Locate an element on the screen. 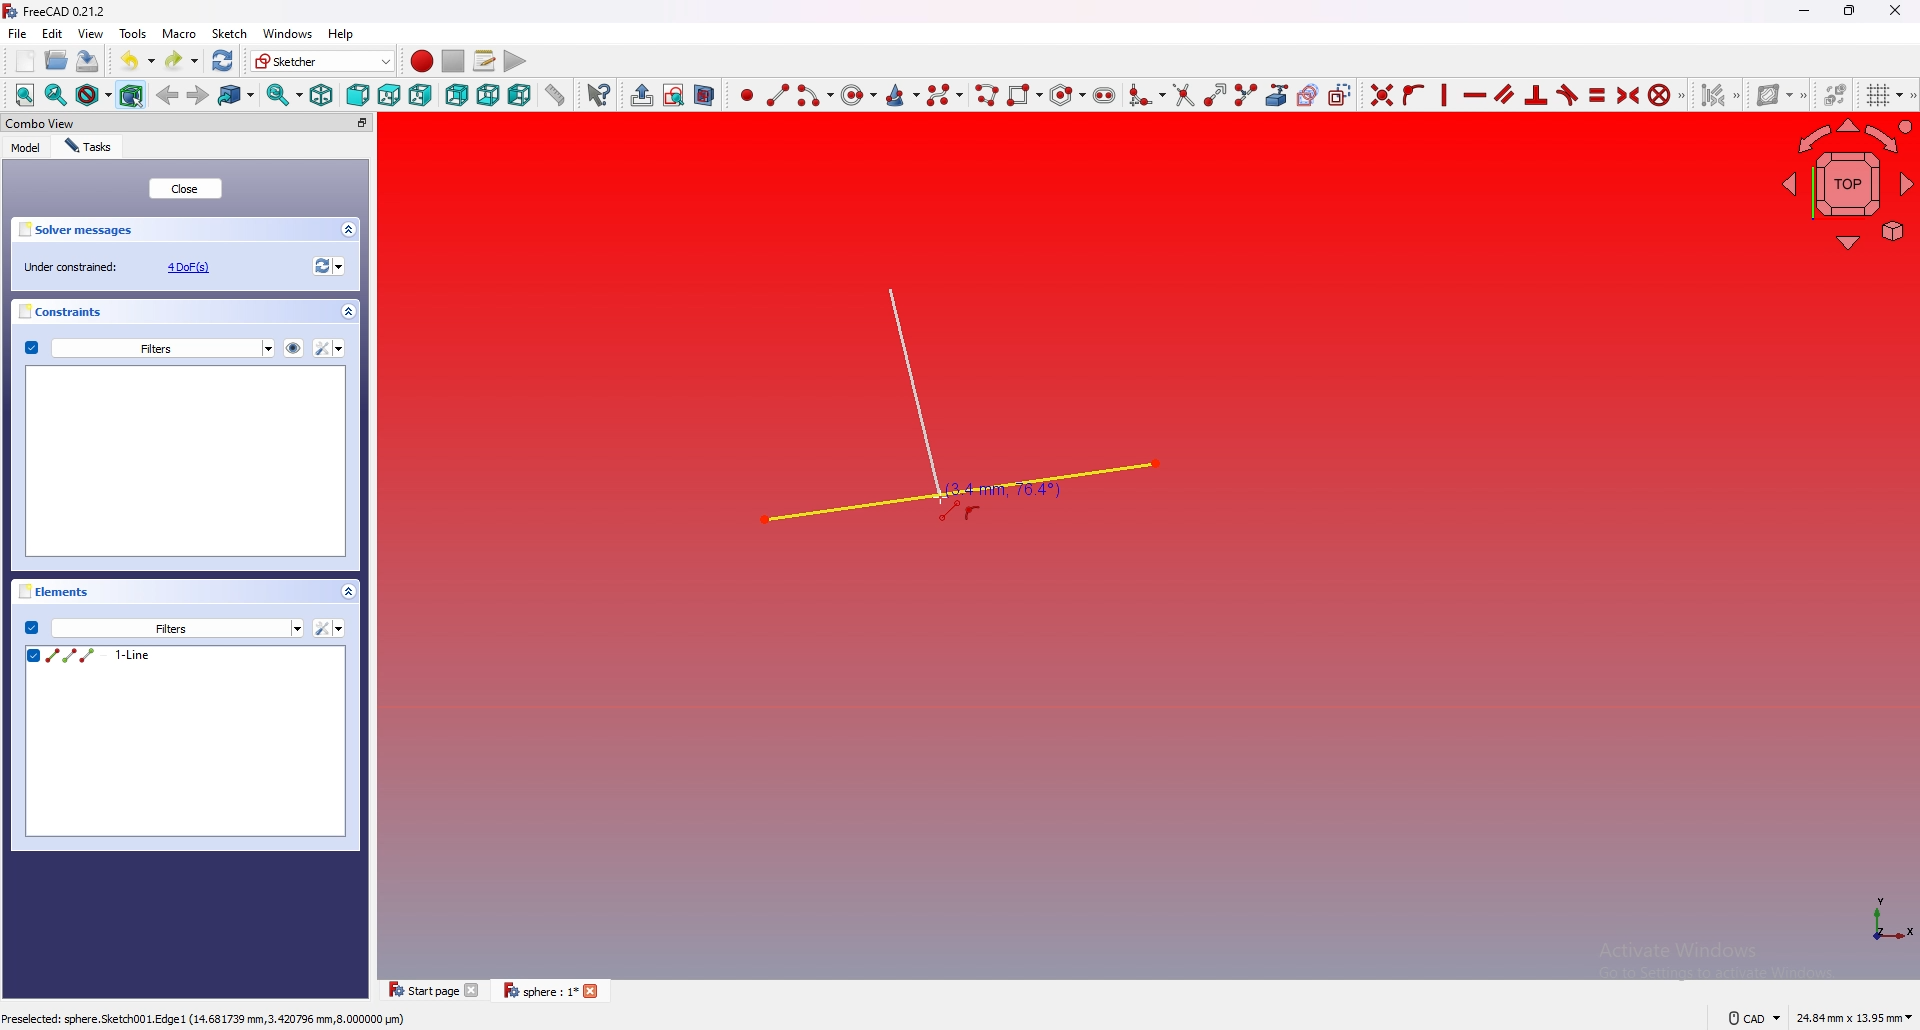 Image resolution: width=1920 pixels, height=1030 pixels. Check is located at coordinates (31, 627).